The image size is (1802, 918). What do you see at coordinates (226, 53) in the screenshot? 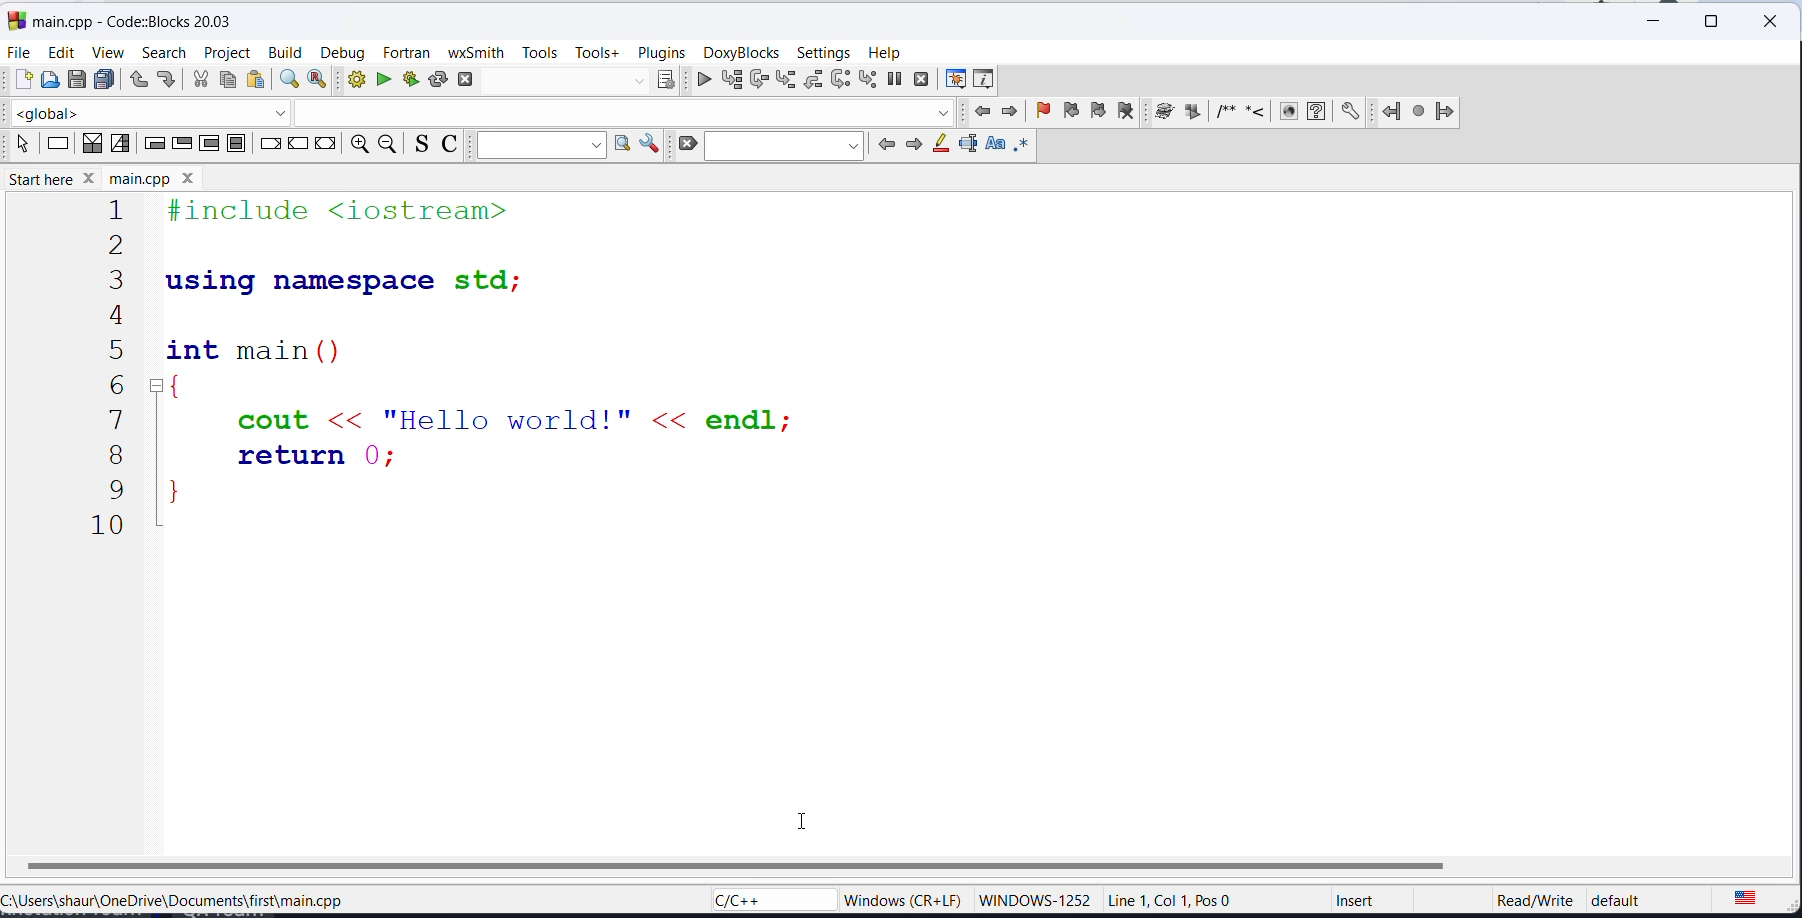
I see `project` at bounding box center [226, 53].